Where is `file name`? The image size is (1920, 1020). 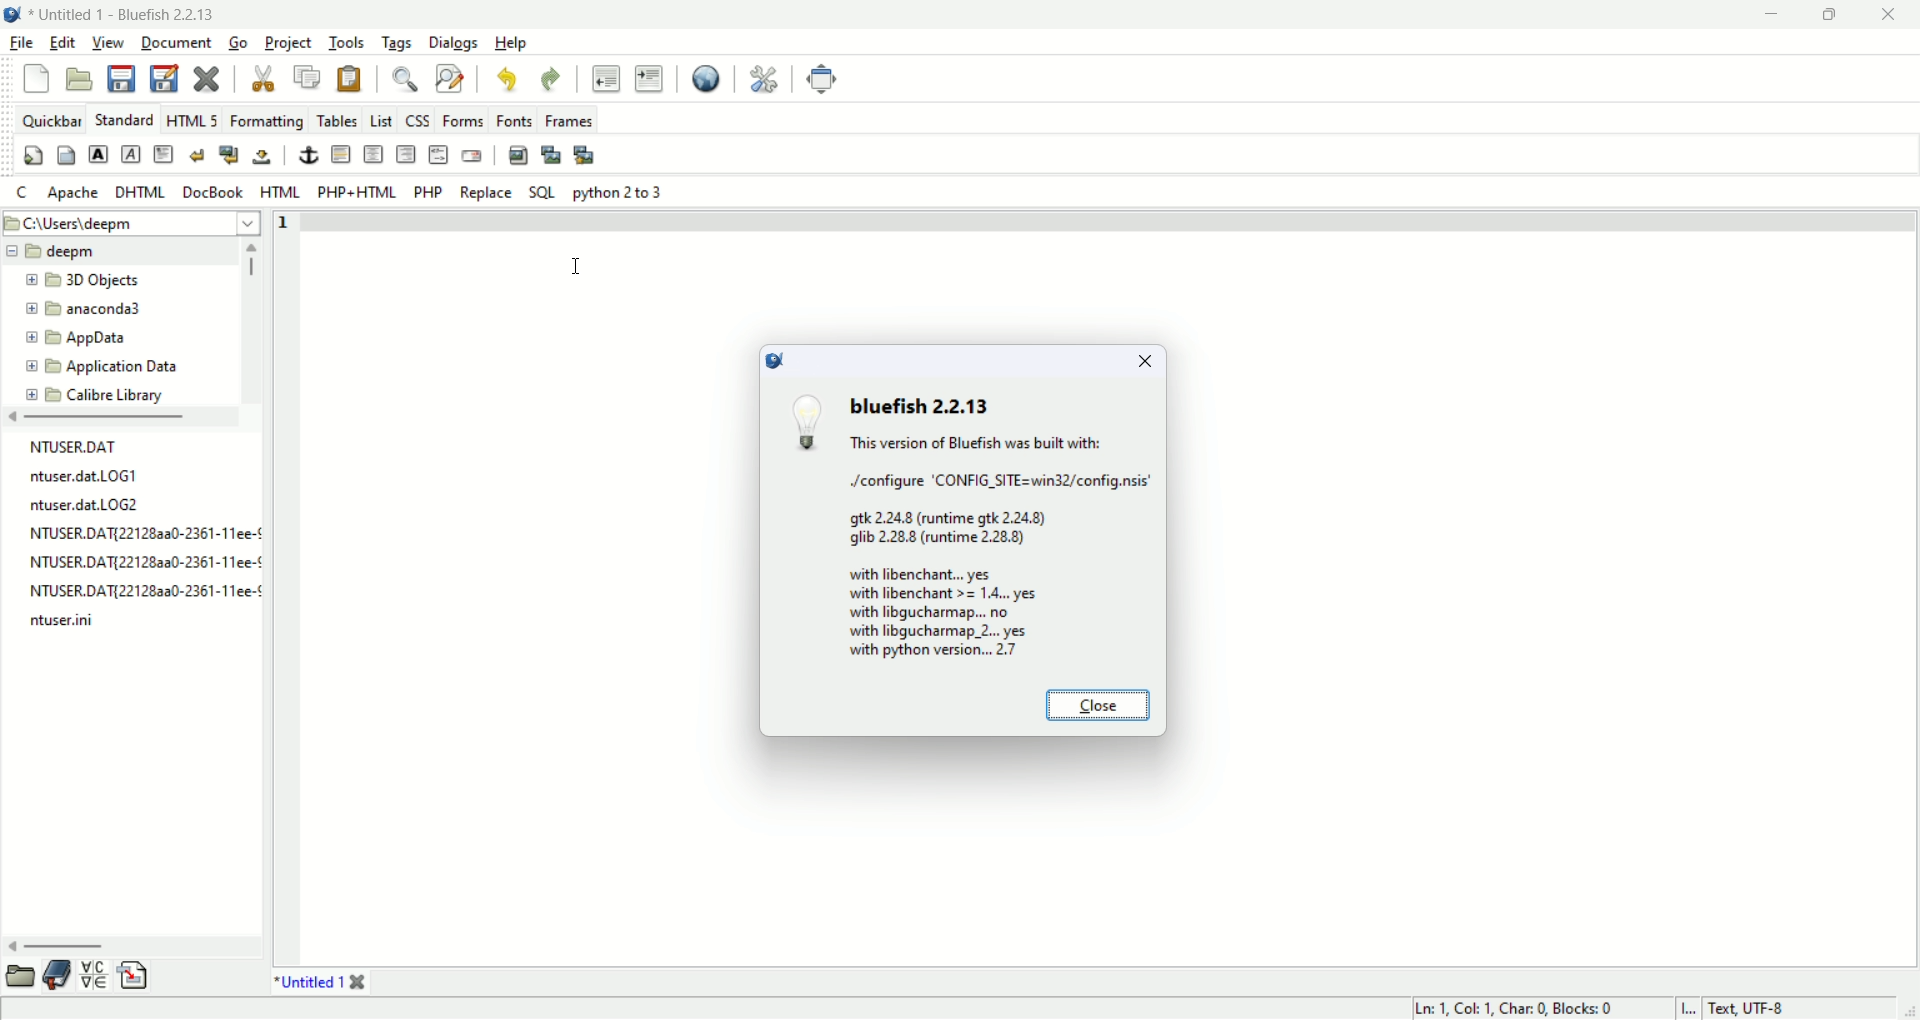 file name is located at coordinates (89, 506).